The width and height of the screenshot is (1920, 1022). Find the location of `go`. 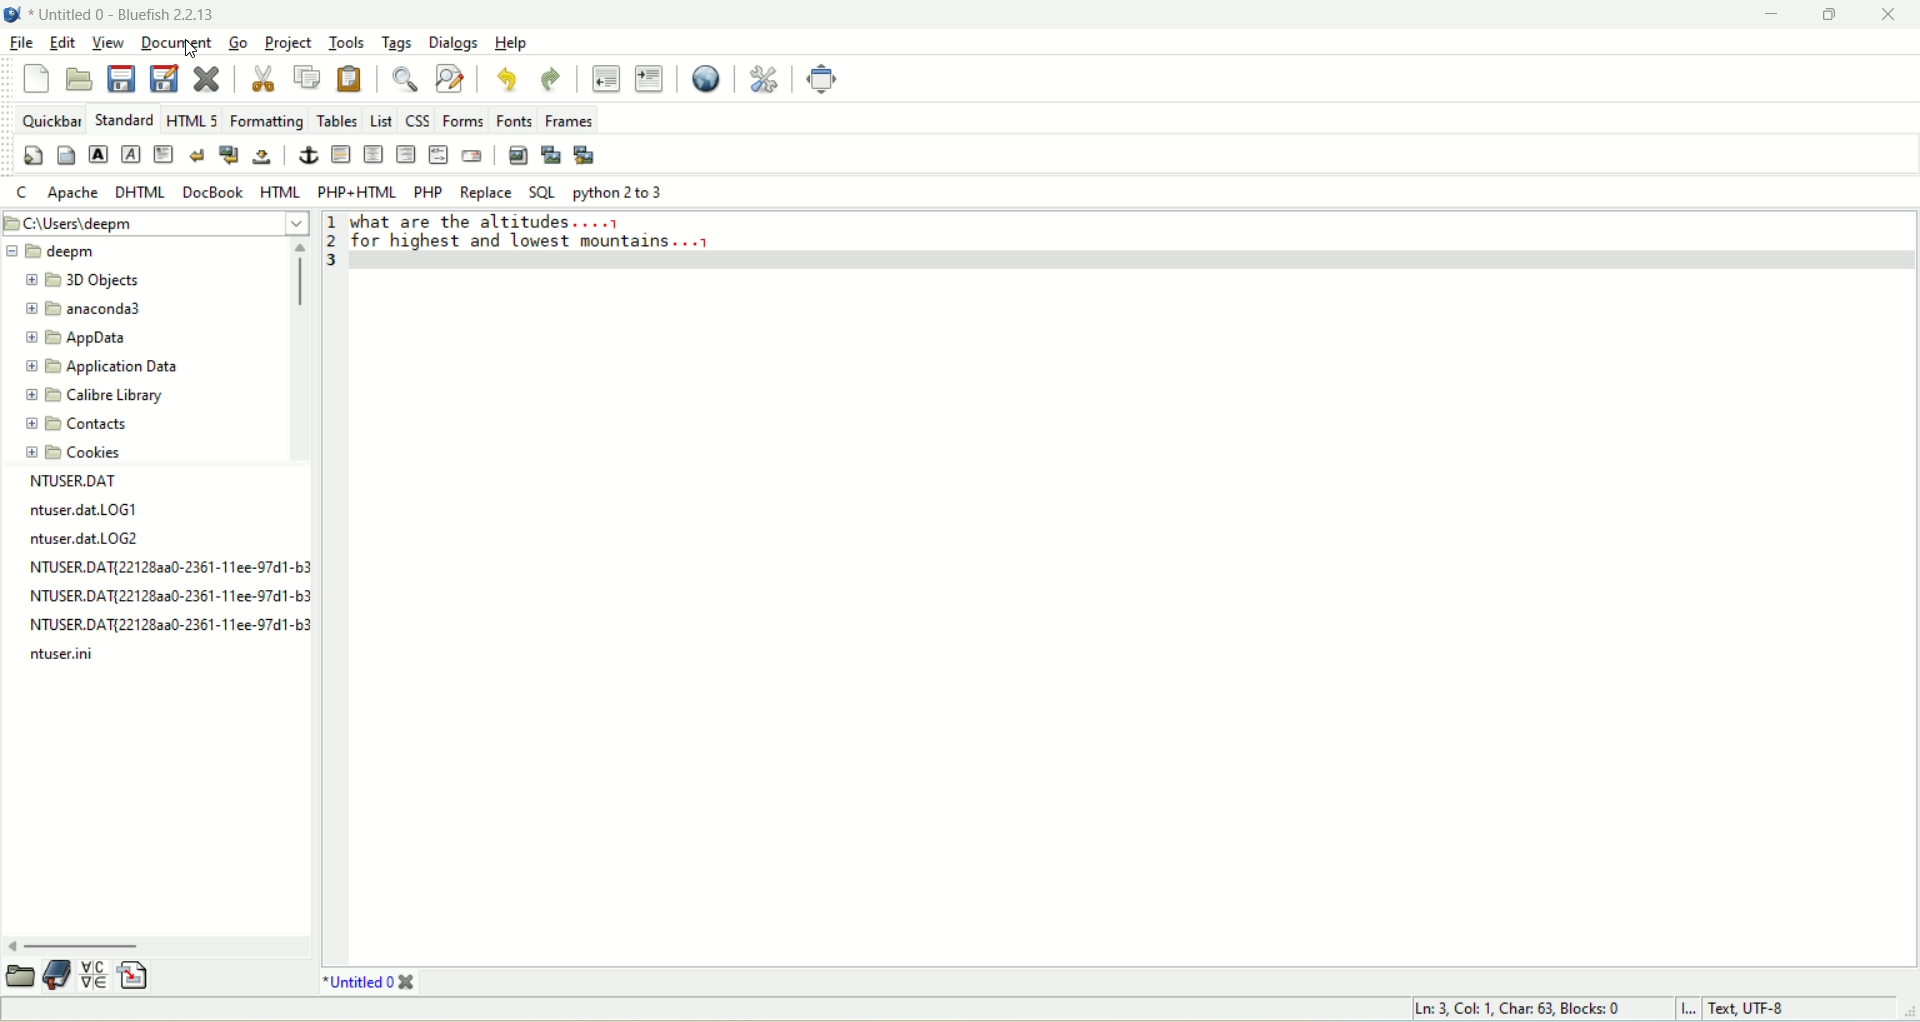

go is located at coordinates (240, 40).